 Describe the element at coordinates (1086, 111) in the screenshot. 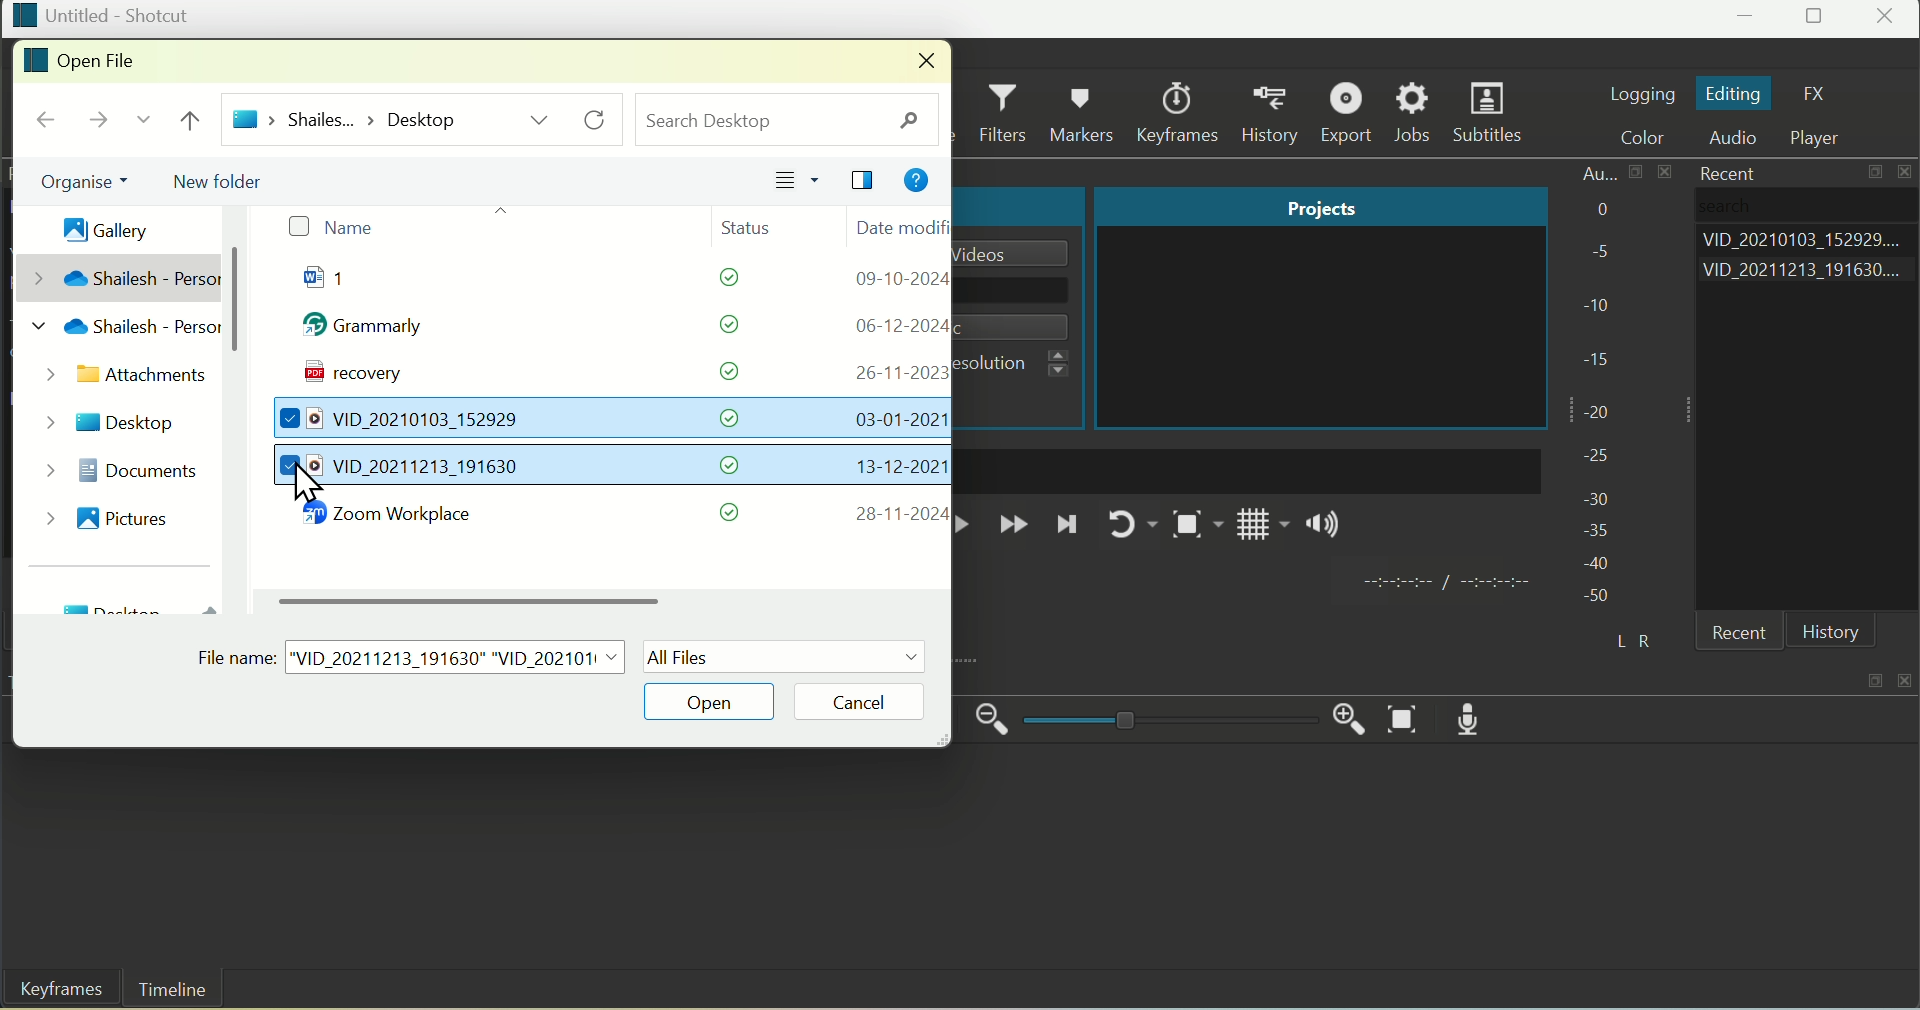

I see `Markers` at that location.